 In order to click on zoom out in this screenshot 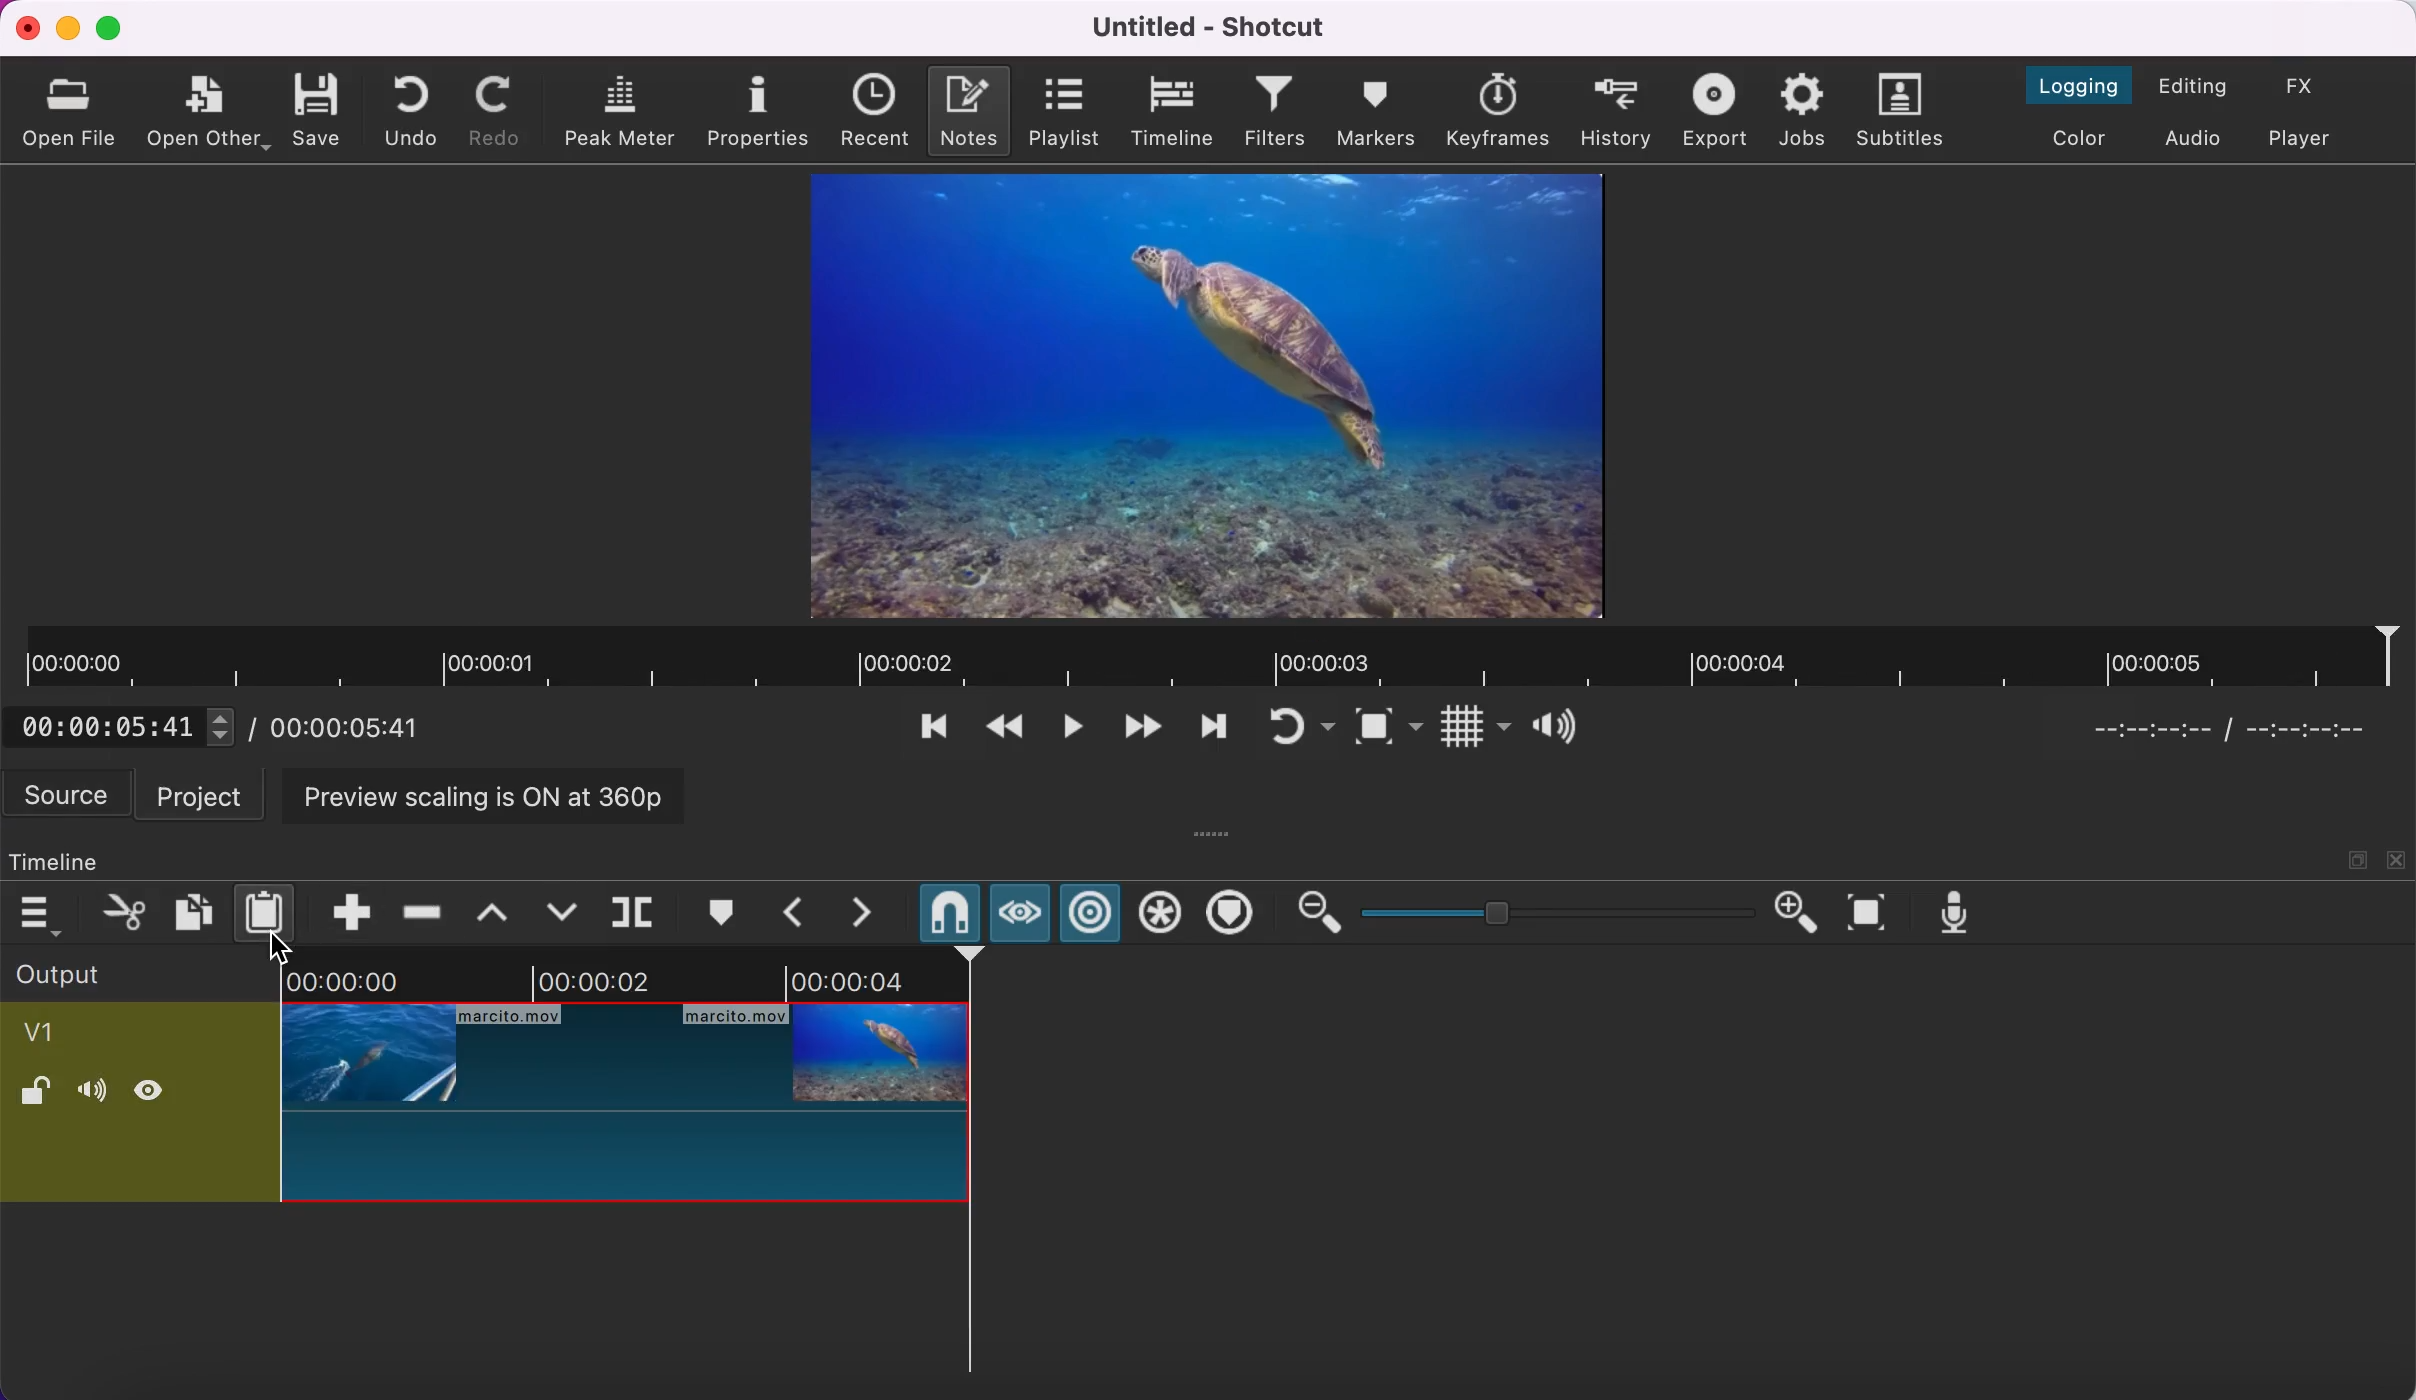, I will do `click(1317, 914)`.